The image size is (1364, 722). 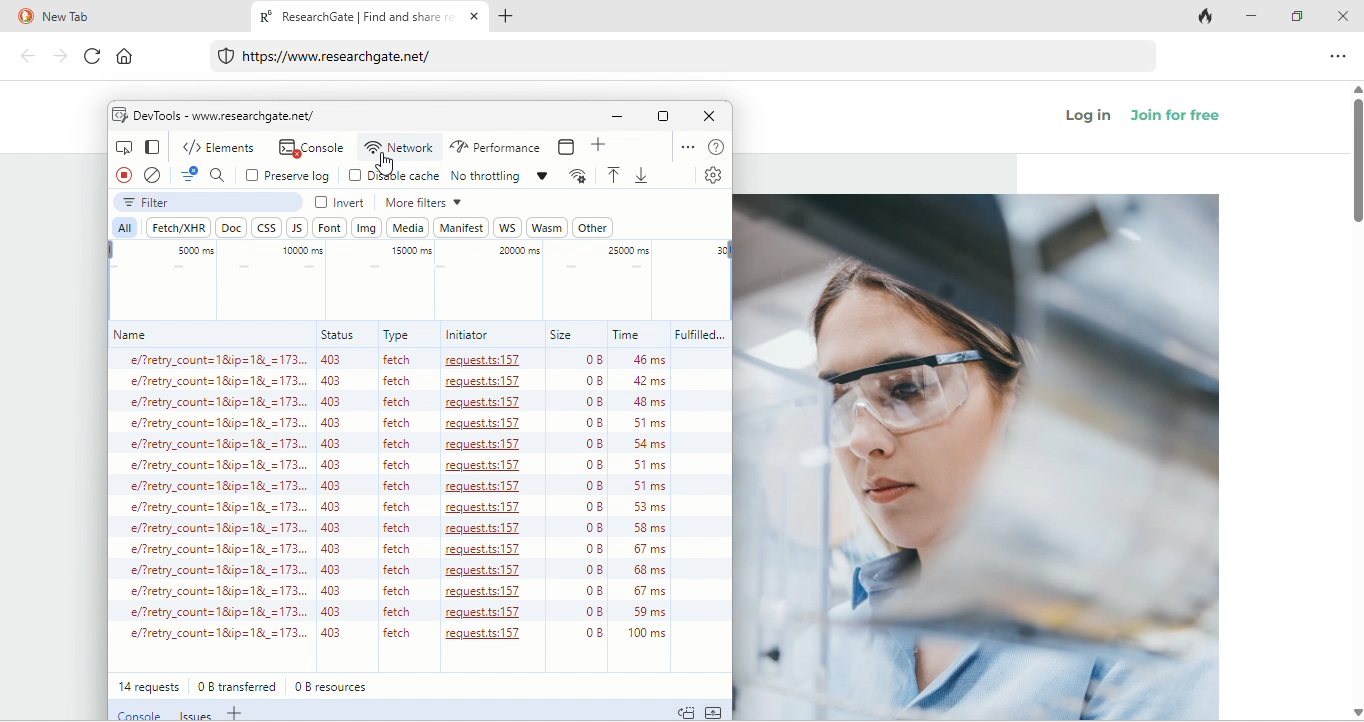 I want to click on issues, so click(x=193, y=714).